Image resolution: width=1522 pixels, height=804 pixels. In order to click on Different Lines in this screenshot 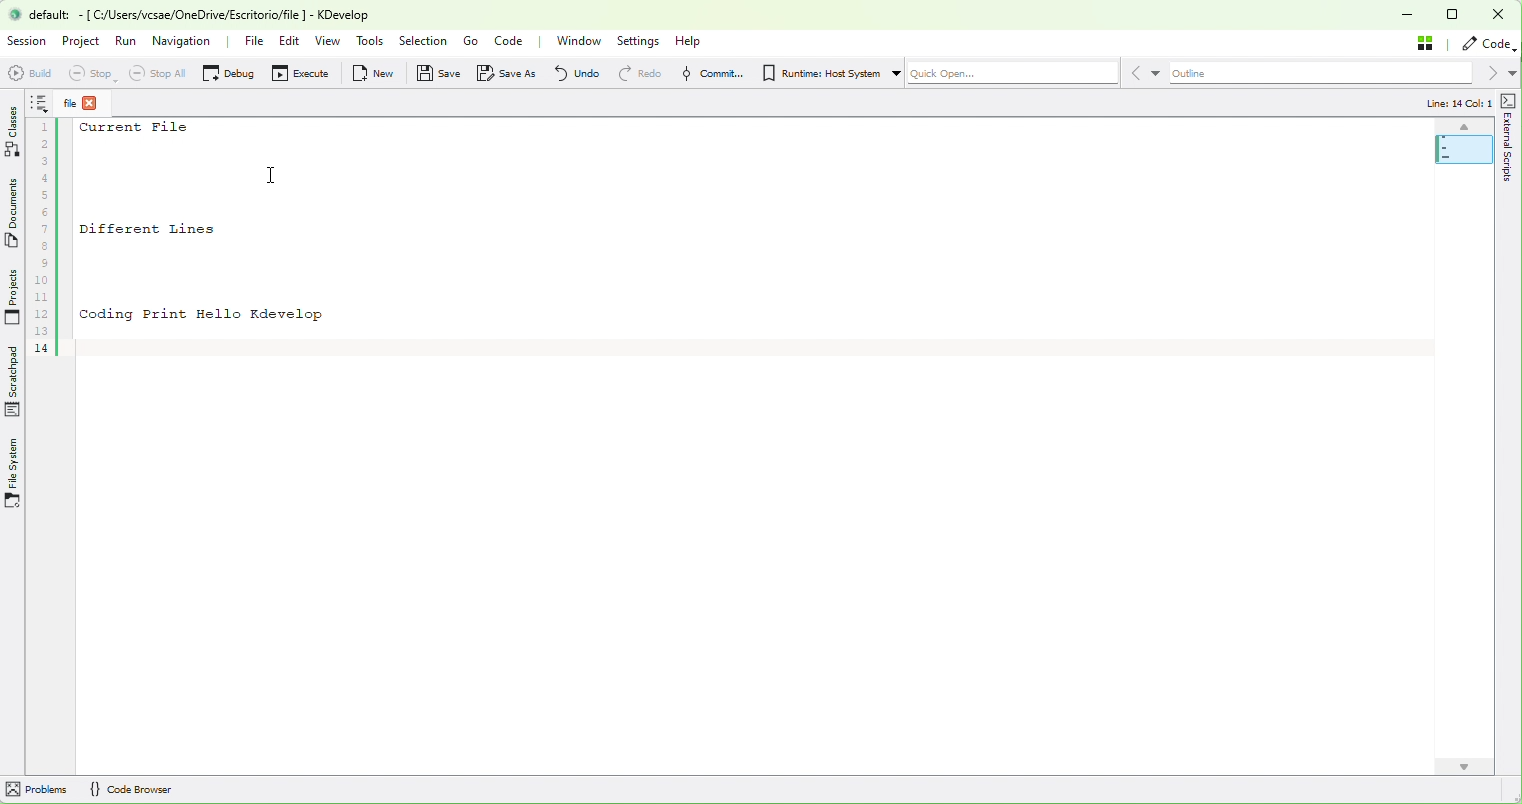, I will do `click(146, 230)`.